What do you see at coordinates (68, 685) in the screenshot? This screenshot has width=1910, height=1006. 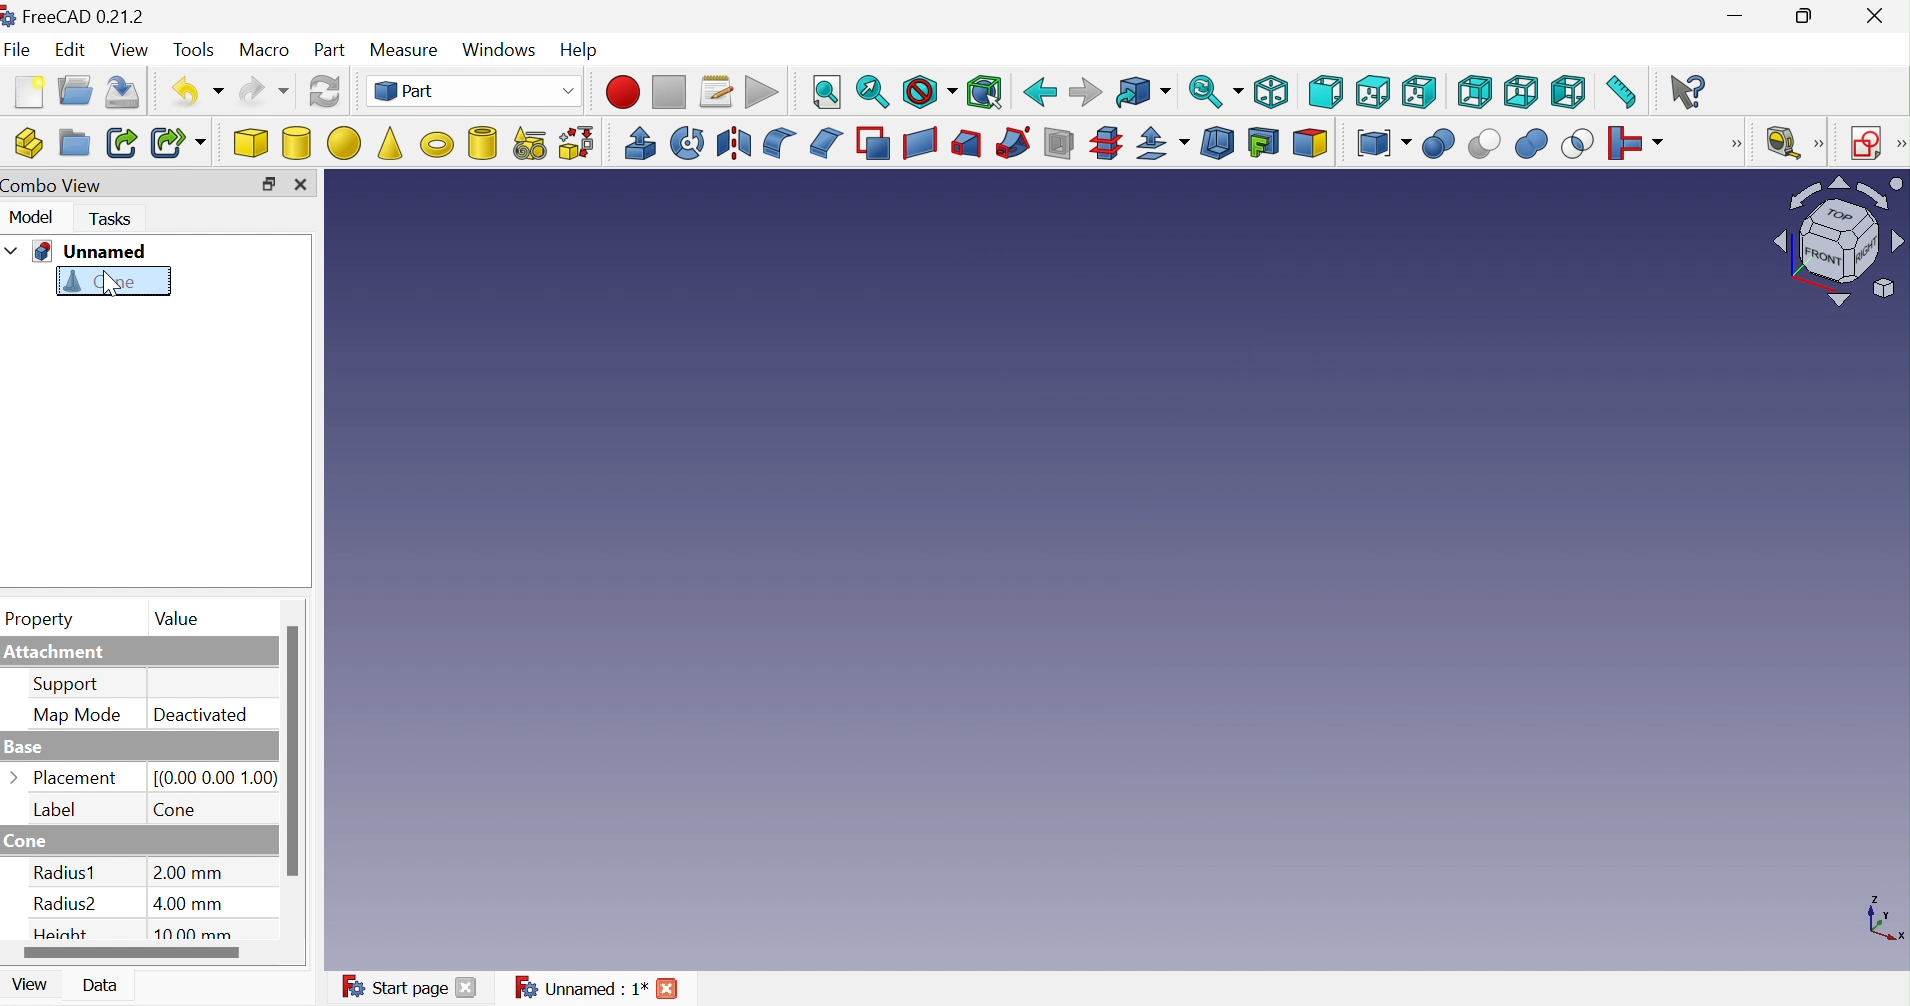 I see `Support` at bounding box center [68, 685].